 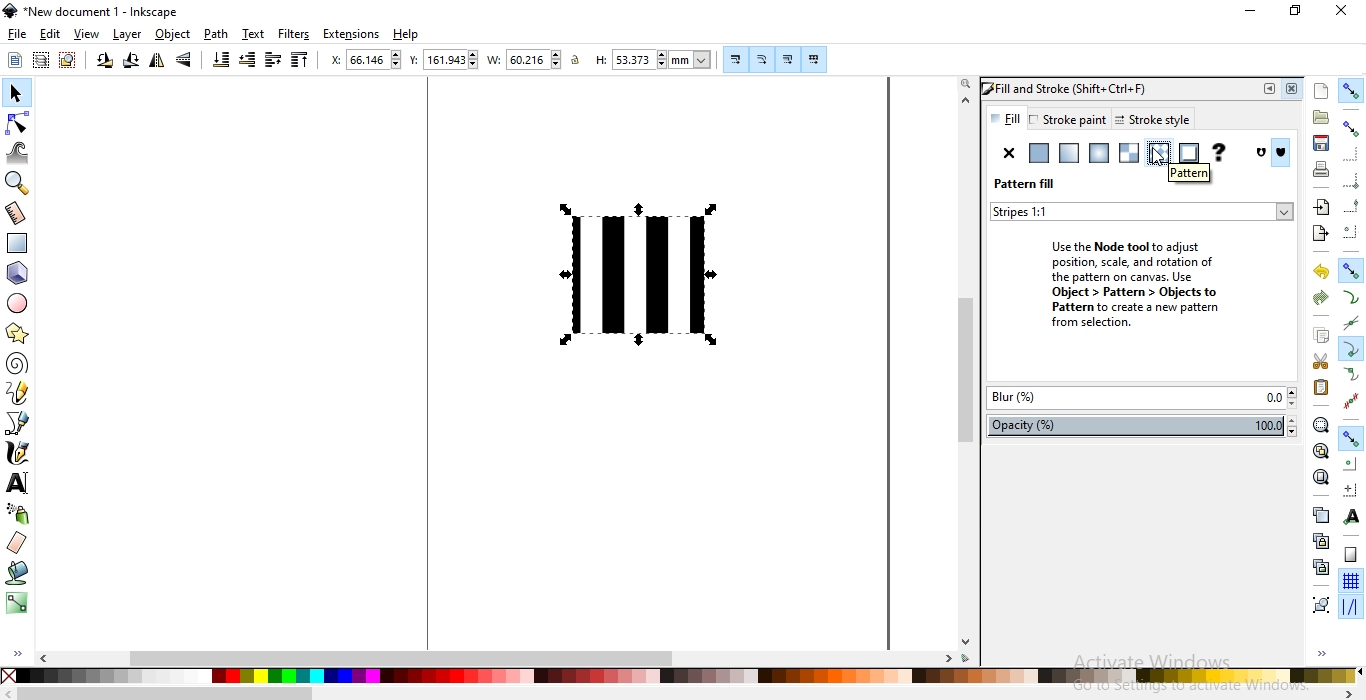 What do you see at coordinates (1284, 154) in the screenshot?
I see `icon` at bounding box center [1284, 154].